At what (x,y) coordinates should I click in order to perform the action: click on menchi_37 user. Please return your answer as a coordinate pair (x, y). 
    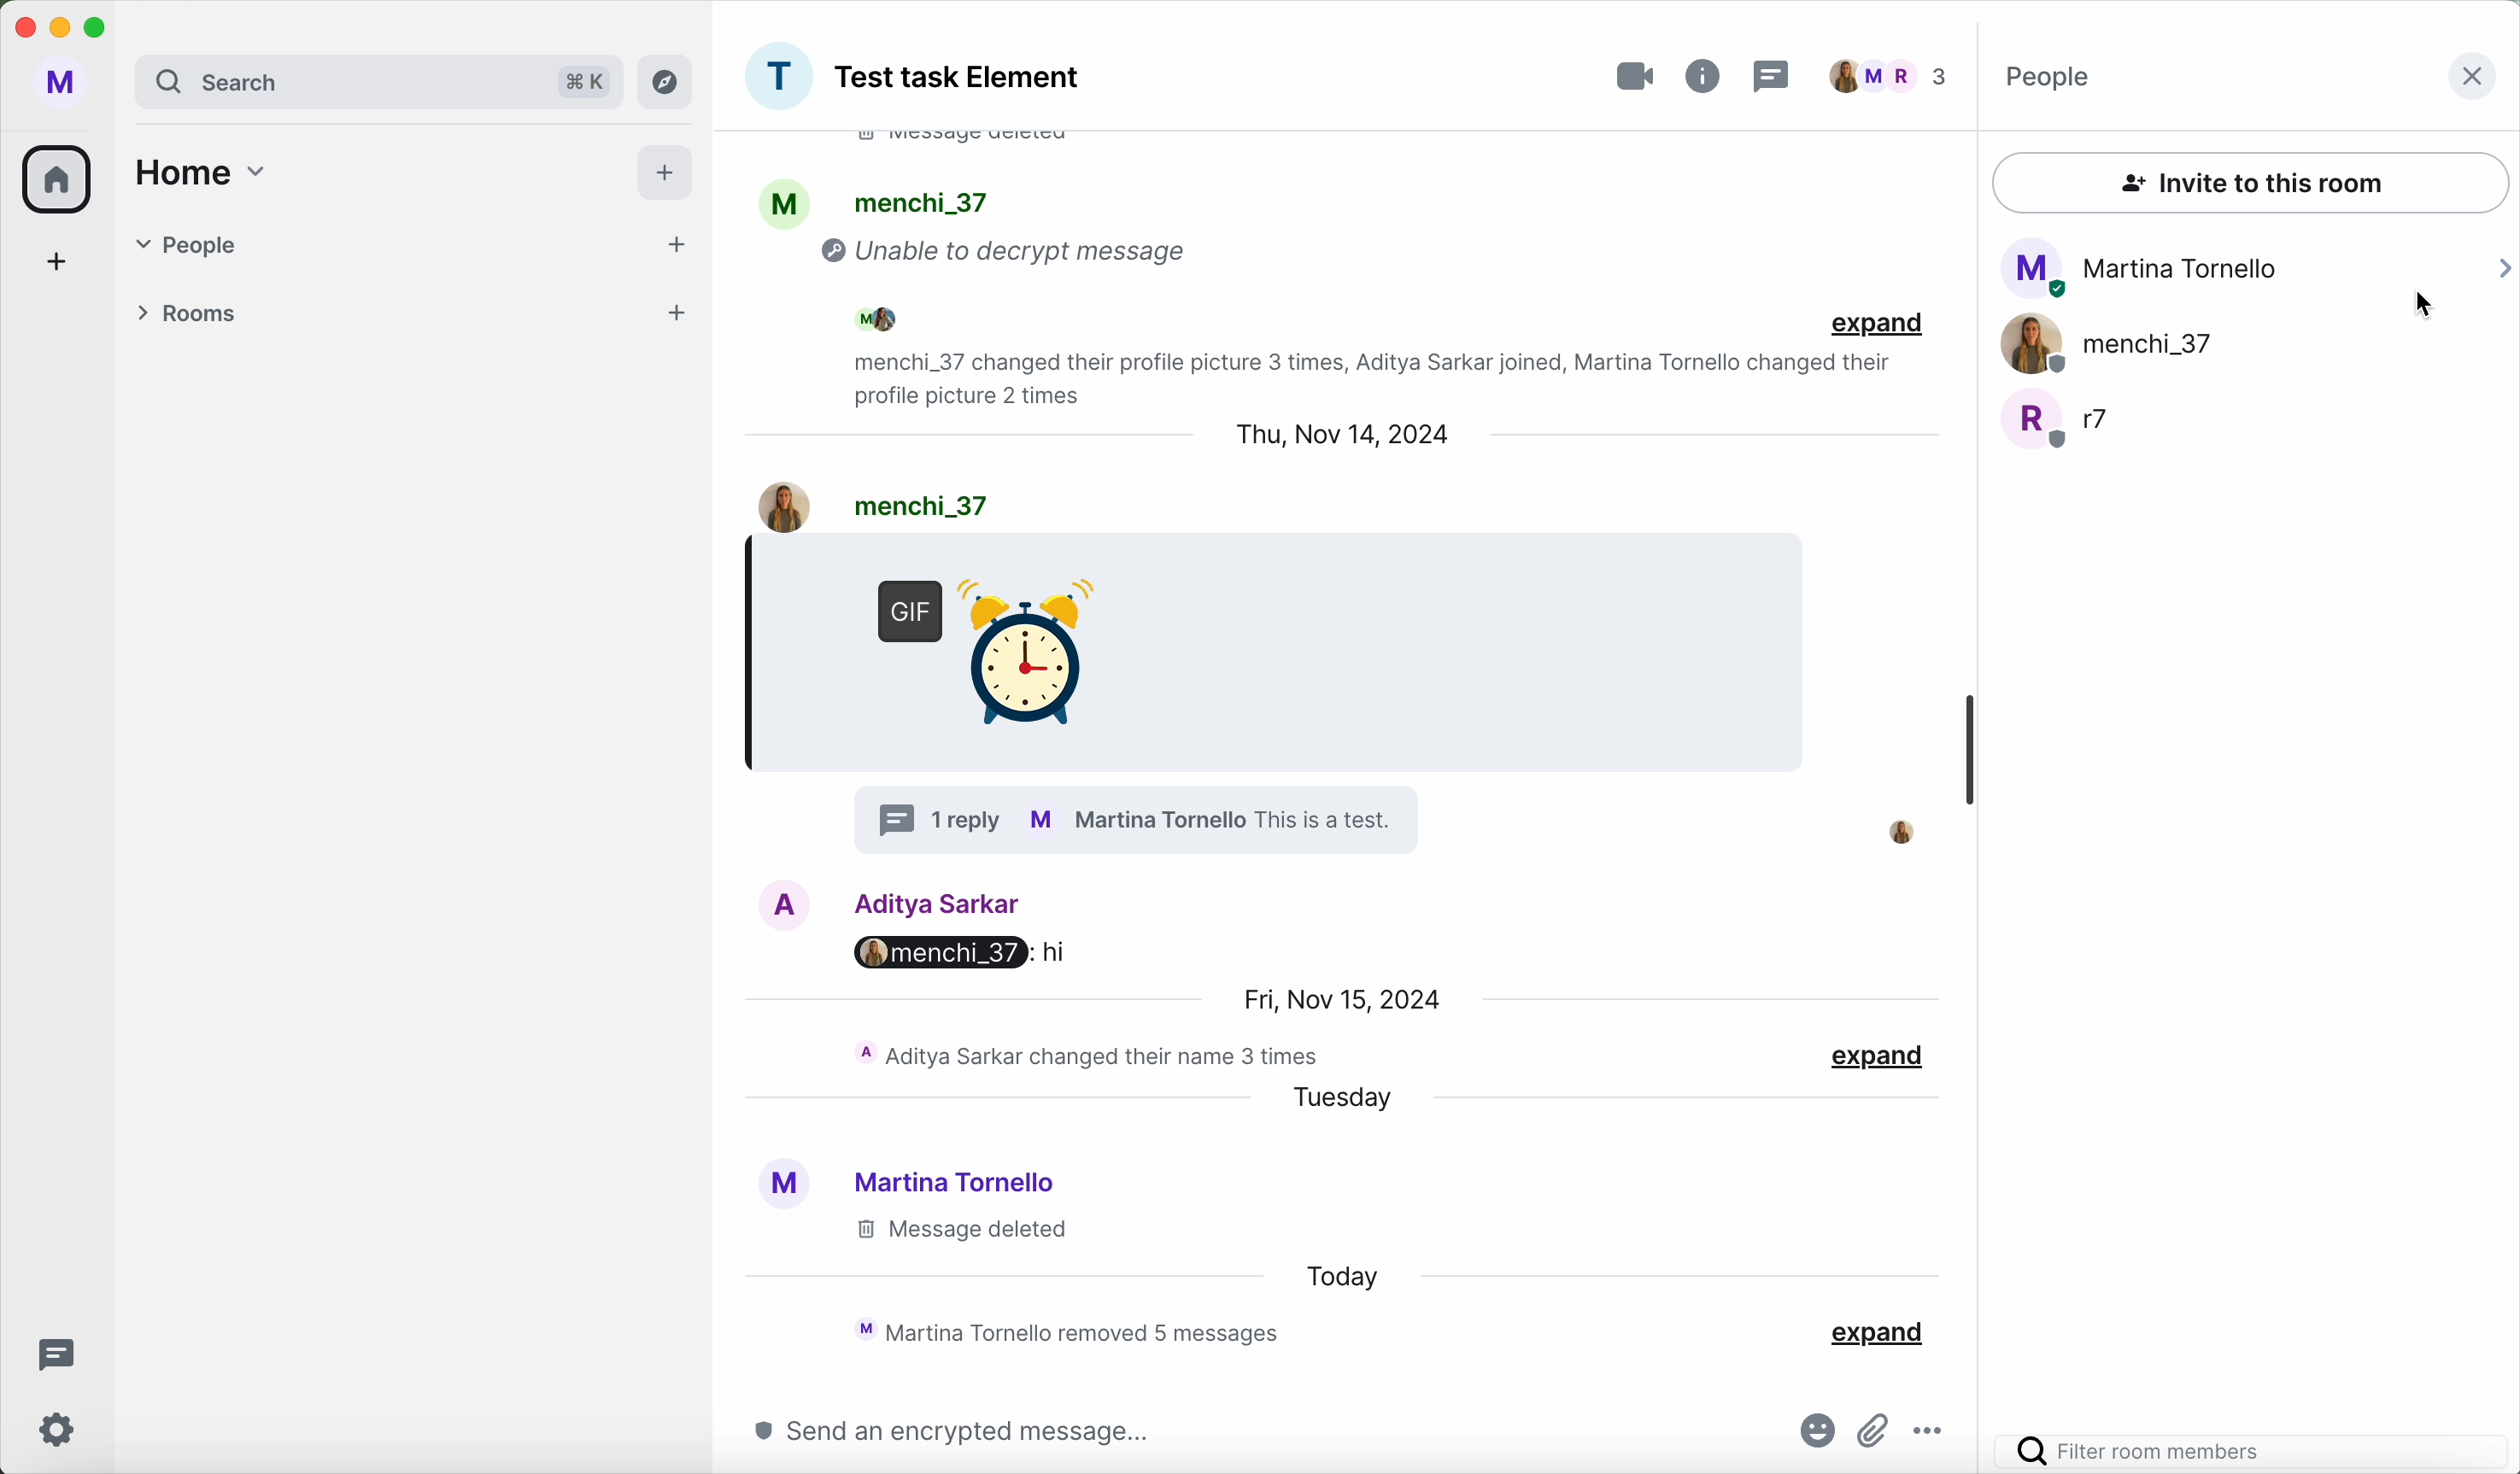
    Looking at the image, I should click on (2109, 344).